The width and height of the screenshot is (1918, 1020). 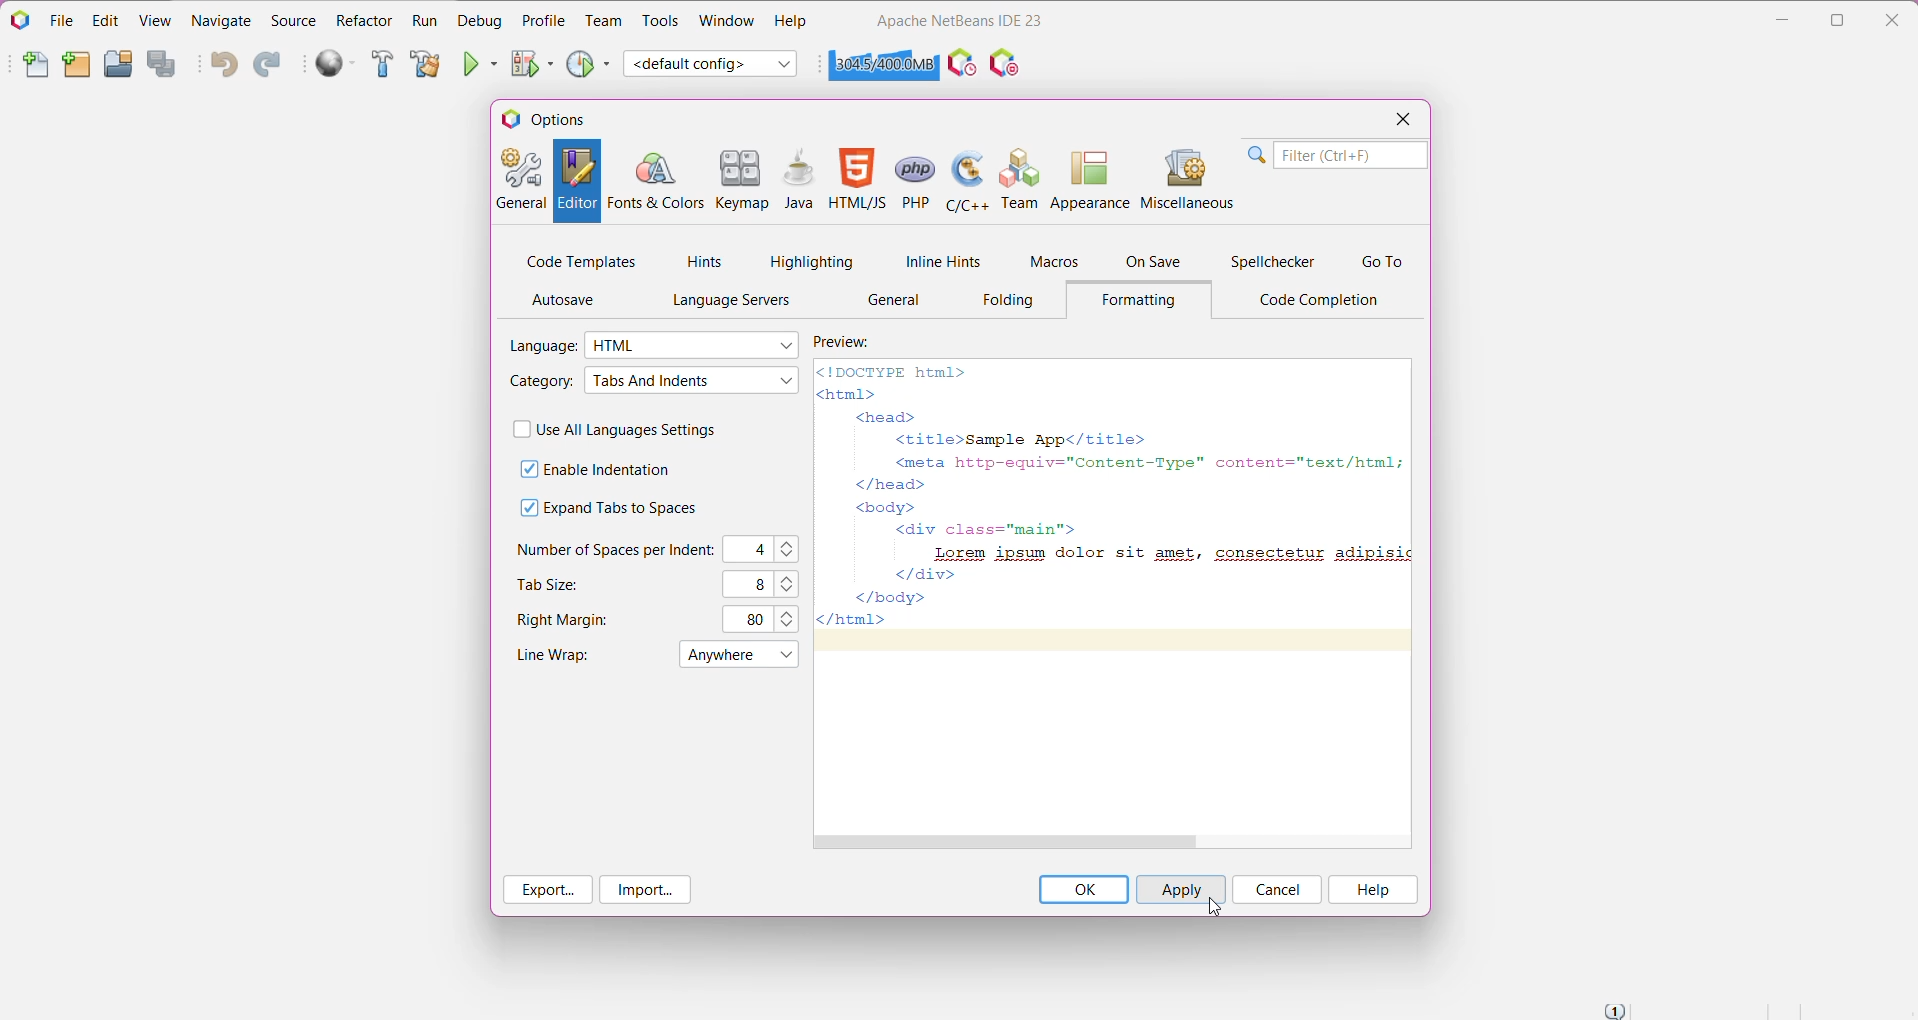 I want to click on Navigate, so click(x=224, y=19).